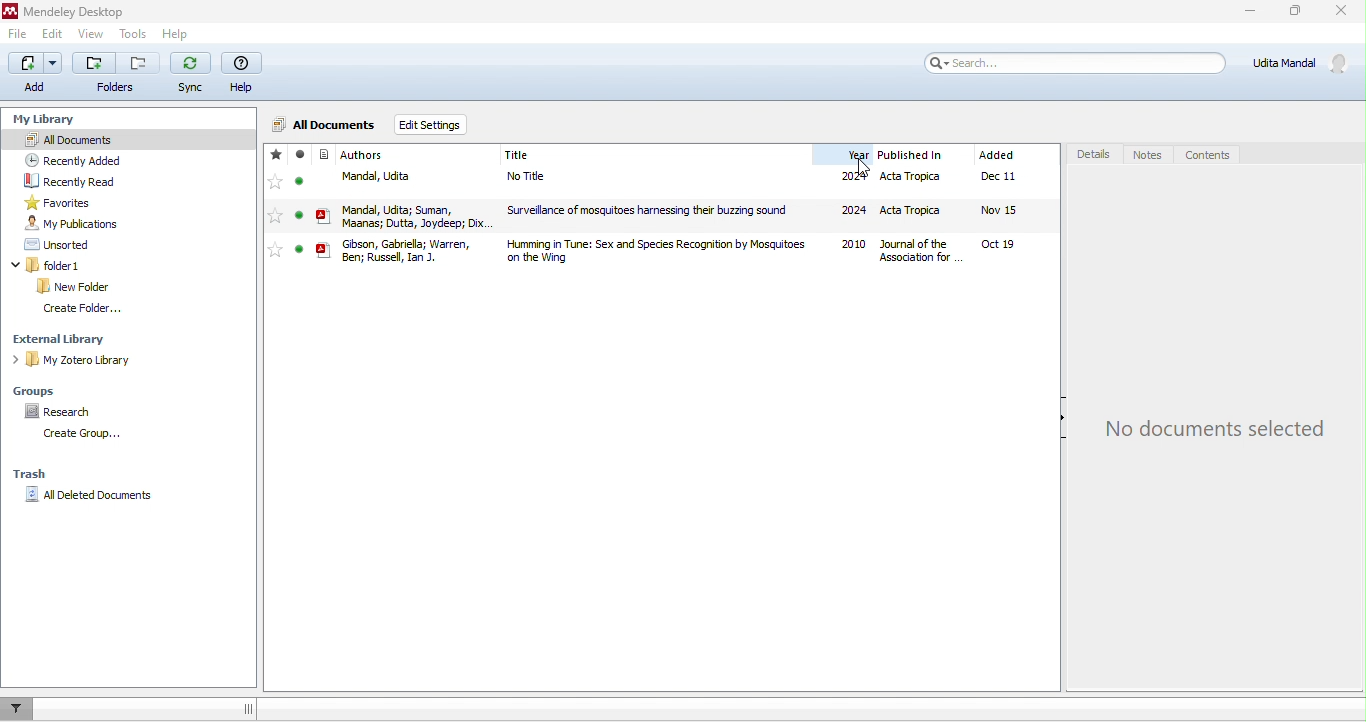 Image resolution: width=1366 pixels, height=722 pixels. I want to click on cursor movement, so click(862, 169).